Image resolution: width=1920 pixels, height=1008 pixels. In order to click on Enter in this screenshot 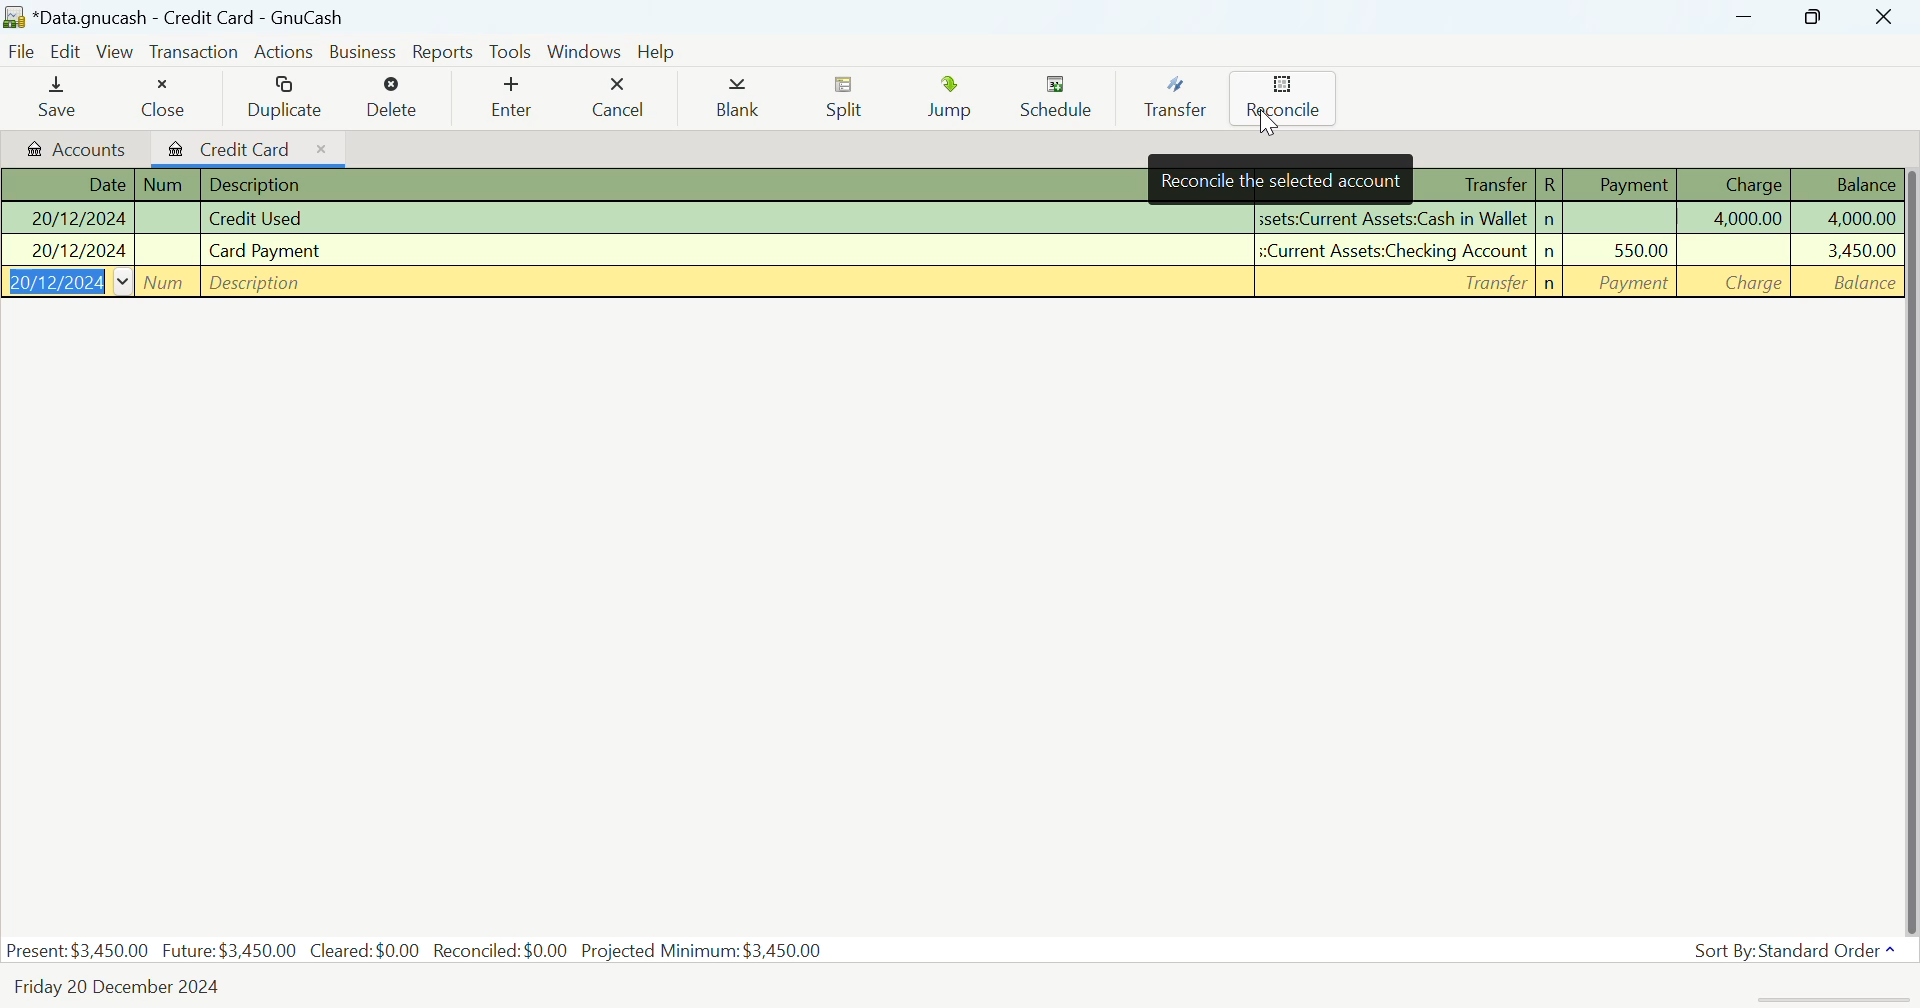, I will do `click(508, 99)`.